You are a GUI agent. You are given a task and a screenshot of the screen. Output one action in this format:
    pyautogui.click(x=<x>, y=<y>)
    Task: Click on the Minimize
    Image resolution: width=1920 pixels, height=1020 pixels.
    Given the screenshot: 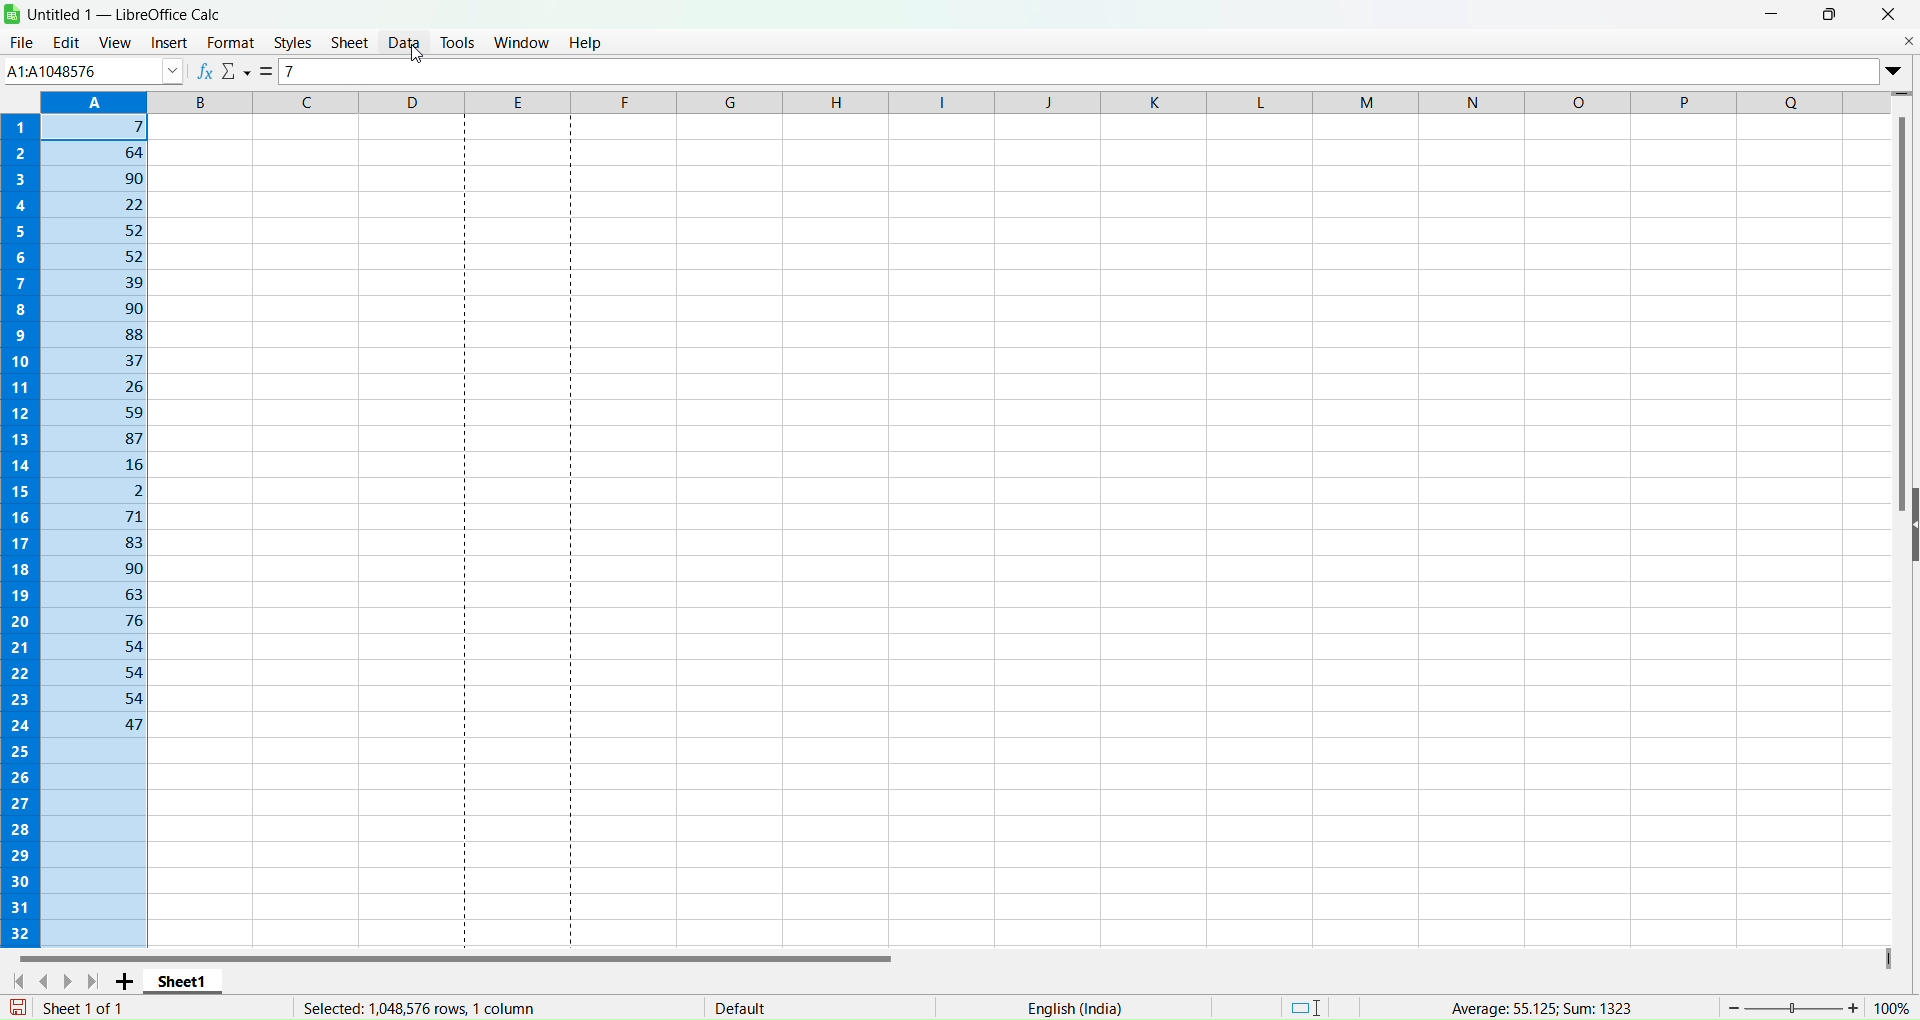 What is the action you would take?
    pyautogui.click(x=1773, y=13)
    